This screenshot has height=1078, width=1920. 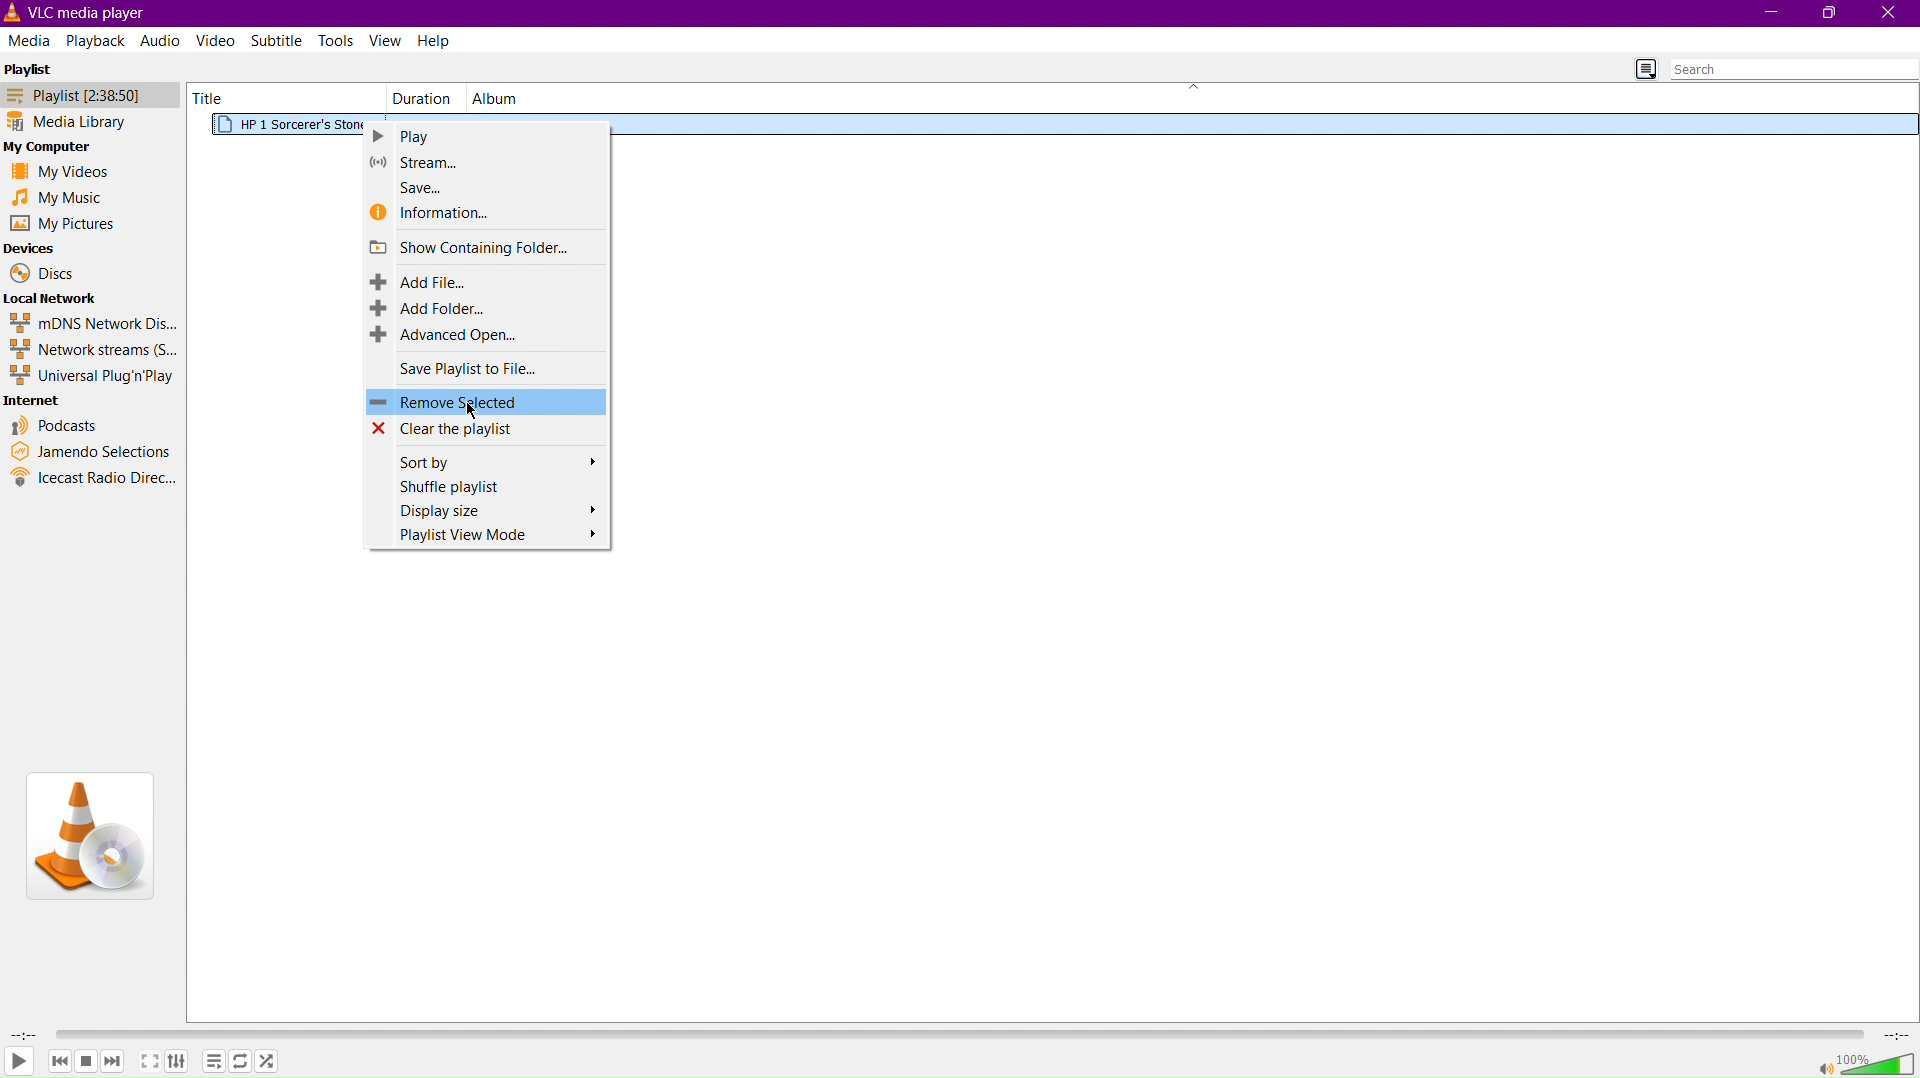 I want to click on Media Library, so click(x=92, y=120).